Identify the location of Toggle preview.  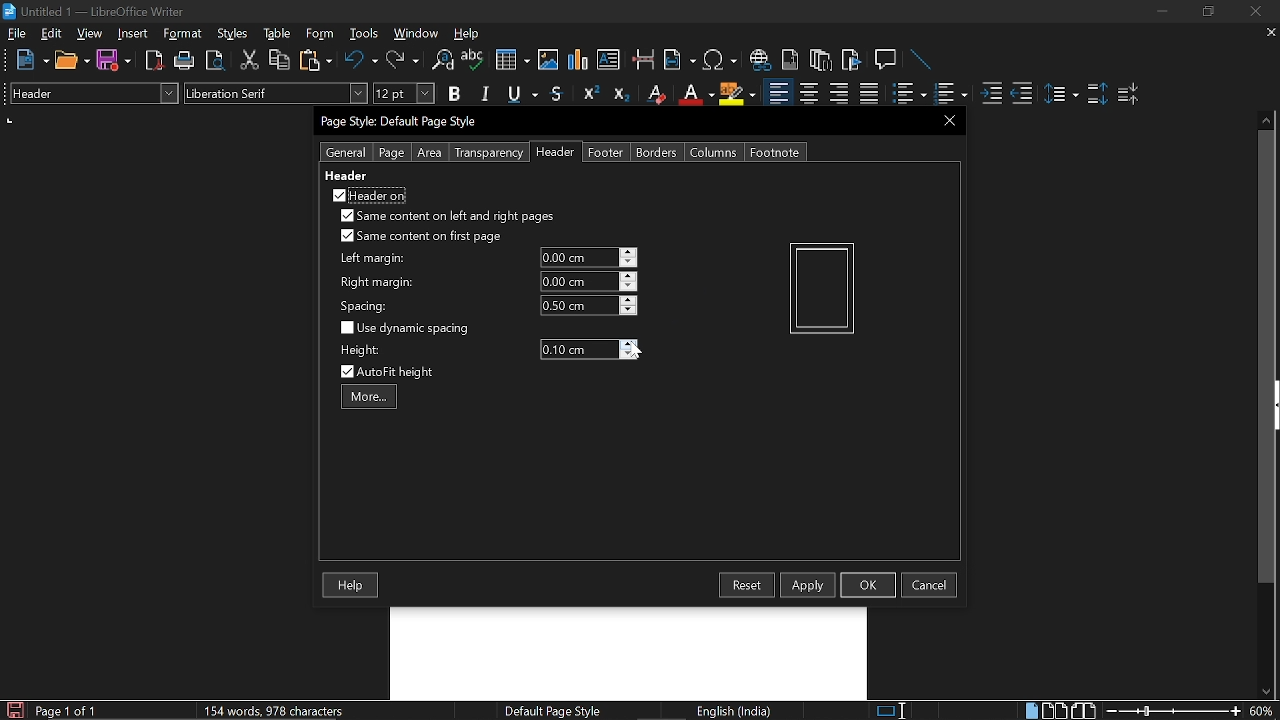
(214, 61).